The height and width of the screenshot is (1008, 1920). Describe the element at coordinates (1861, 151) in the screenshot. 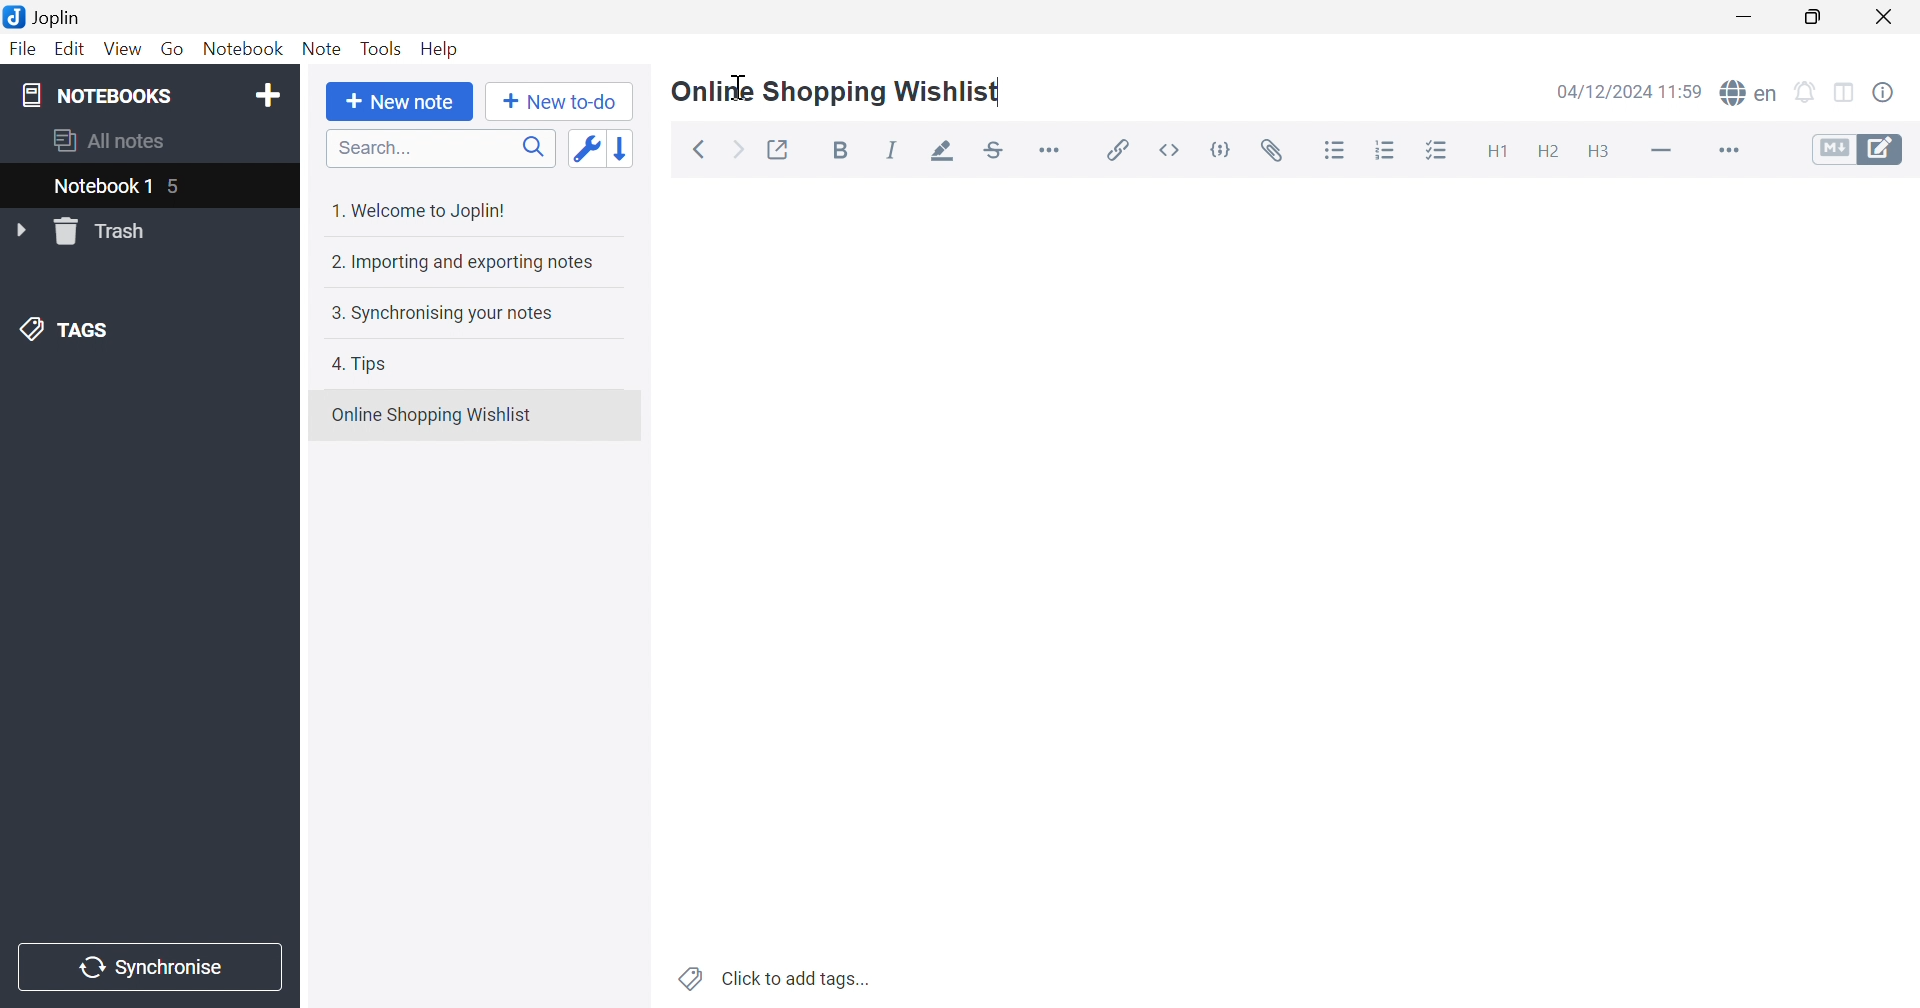

I see `Toggle editors` at that location.